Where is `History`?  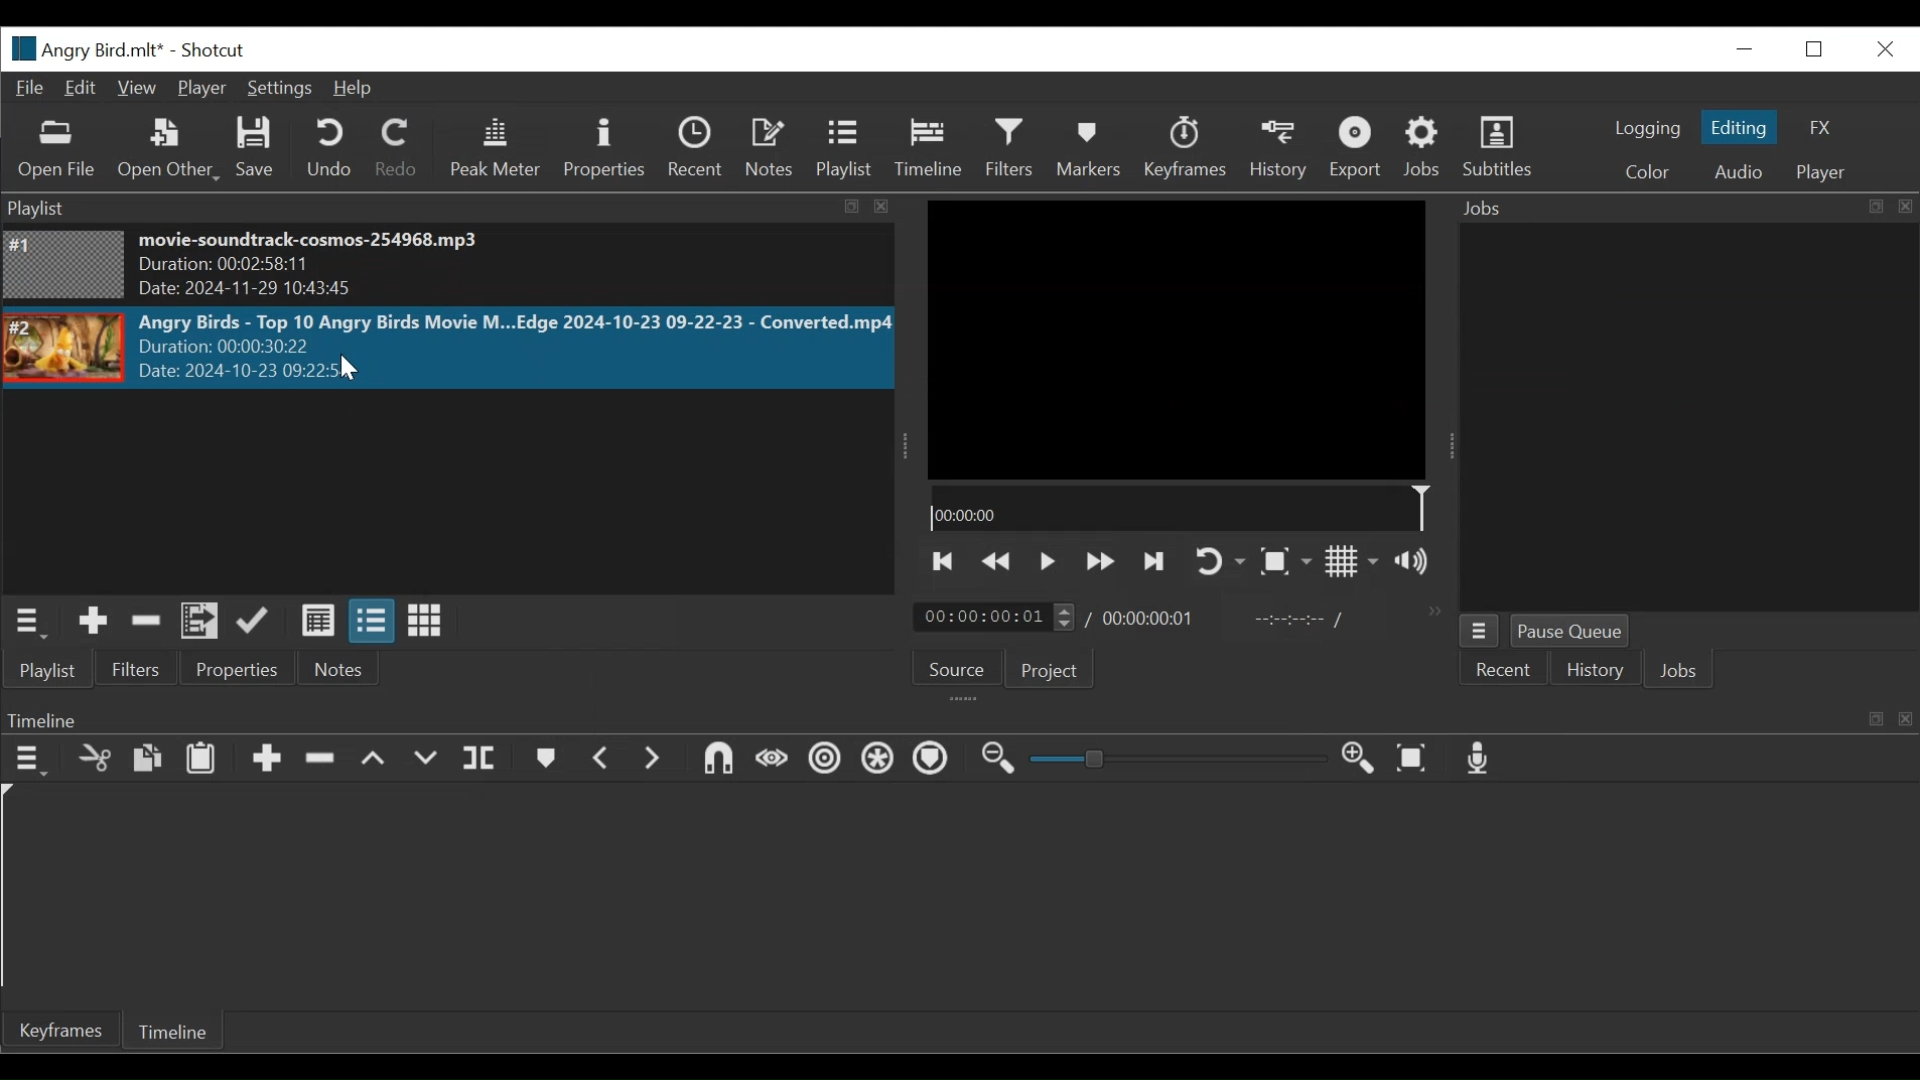 History is located at coordinates (1277, 149).